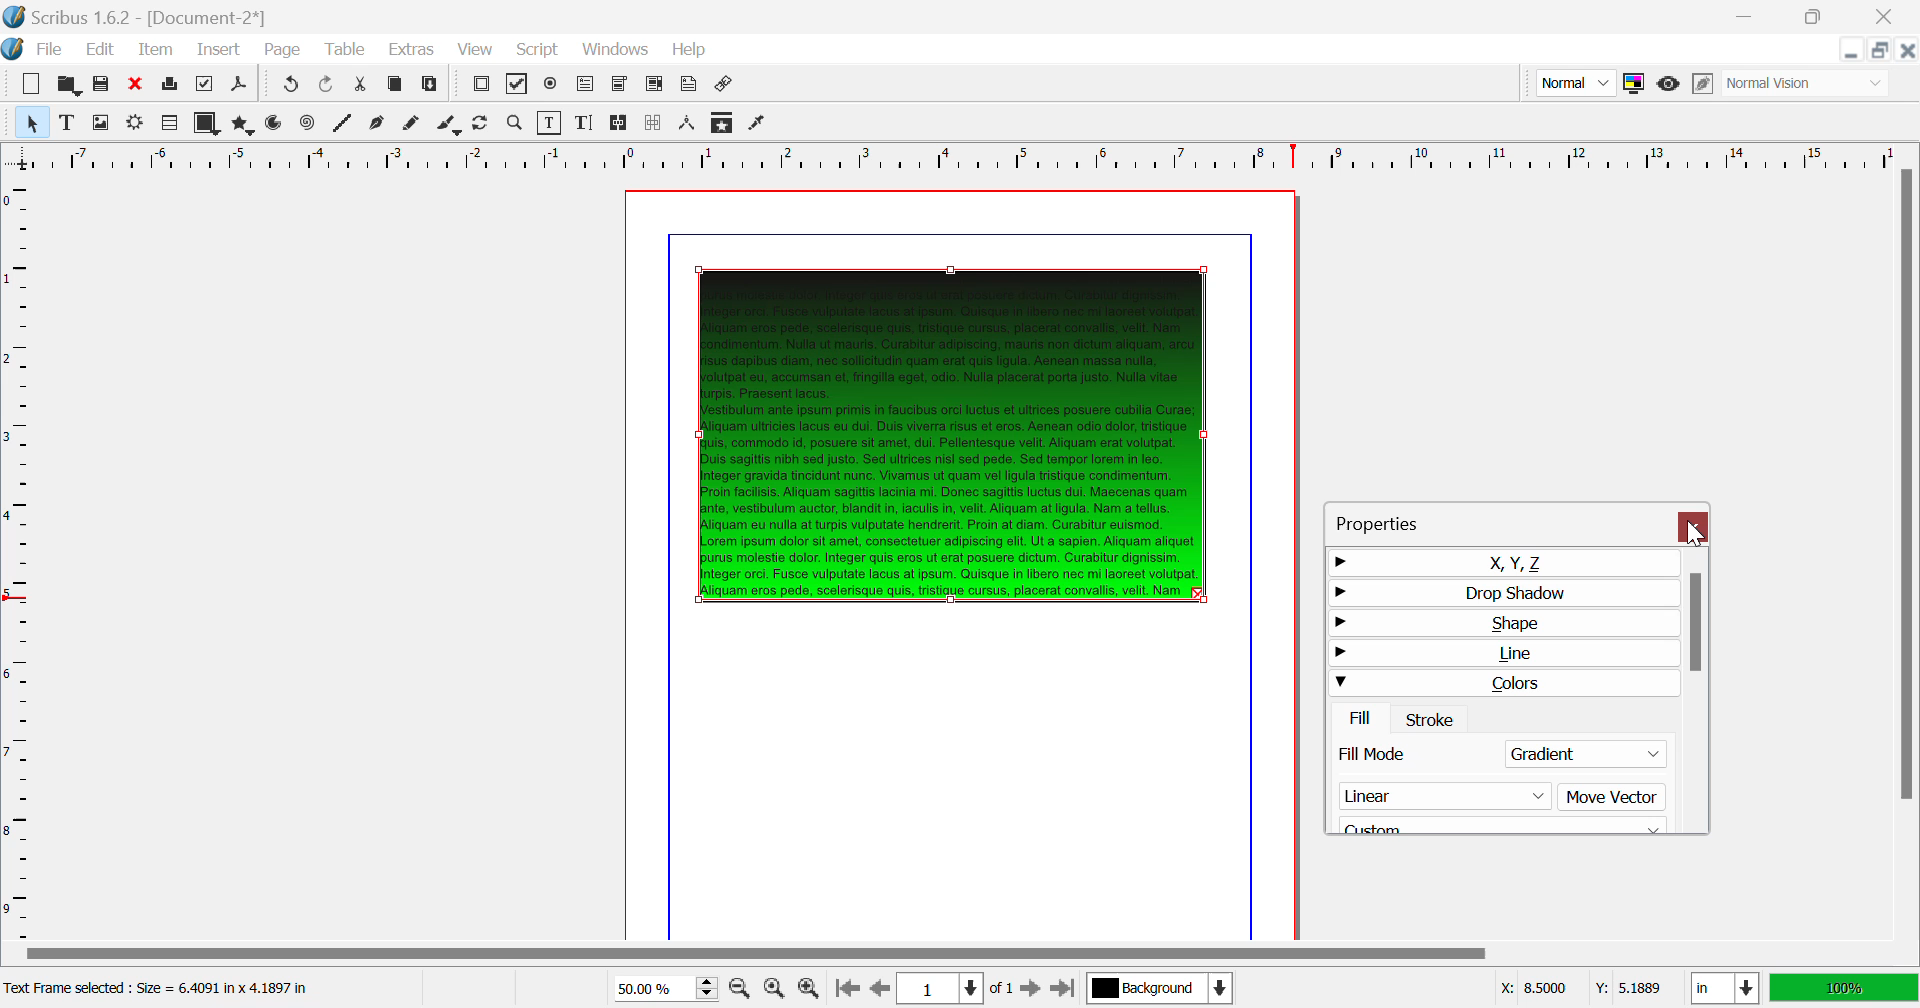 The width and height of the screenshot is (1920, 1008). What do you see at coordinates (379, 124) in the screenshot?
I see `Bezier Curve` at bounding box center [379, 124].